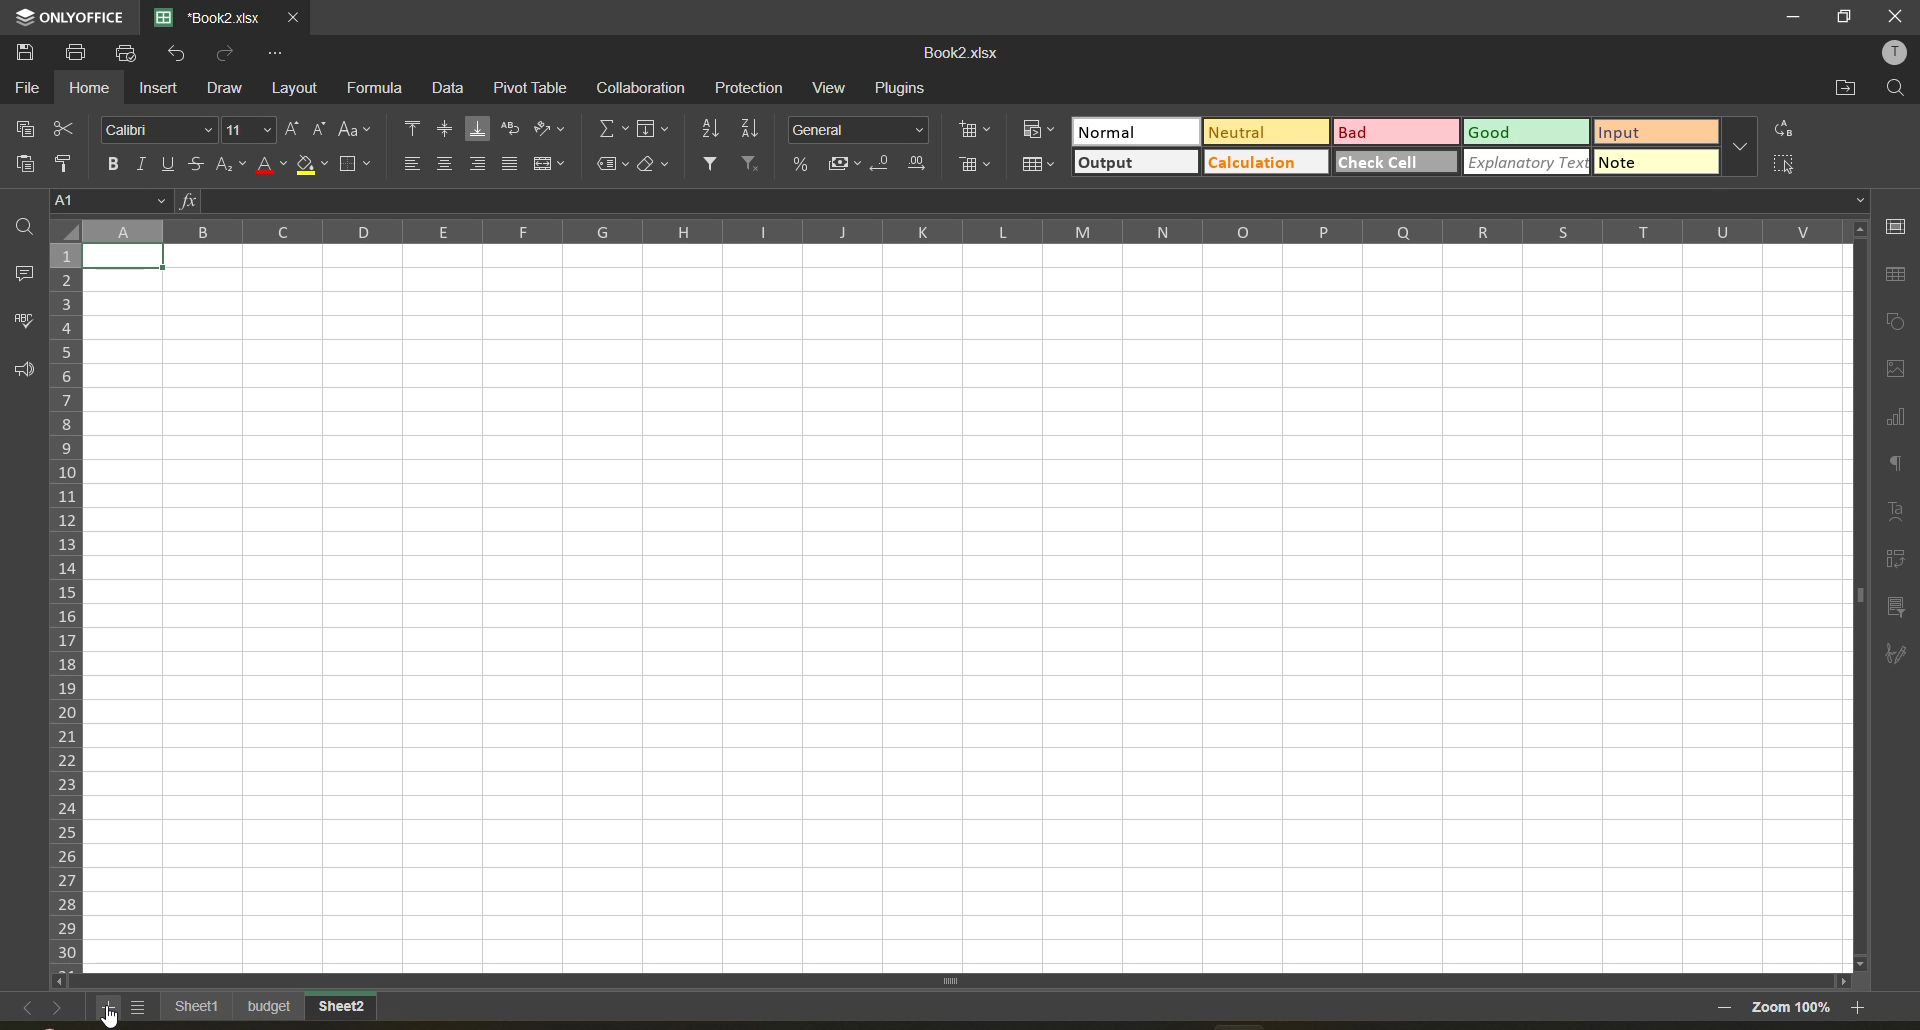 This screenshot has width=1920, height=1030. Describe the element at coordinates (548, 129) in the screenshot. I see `orientation` at that location.